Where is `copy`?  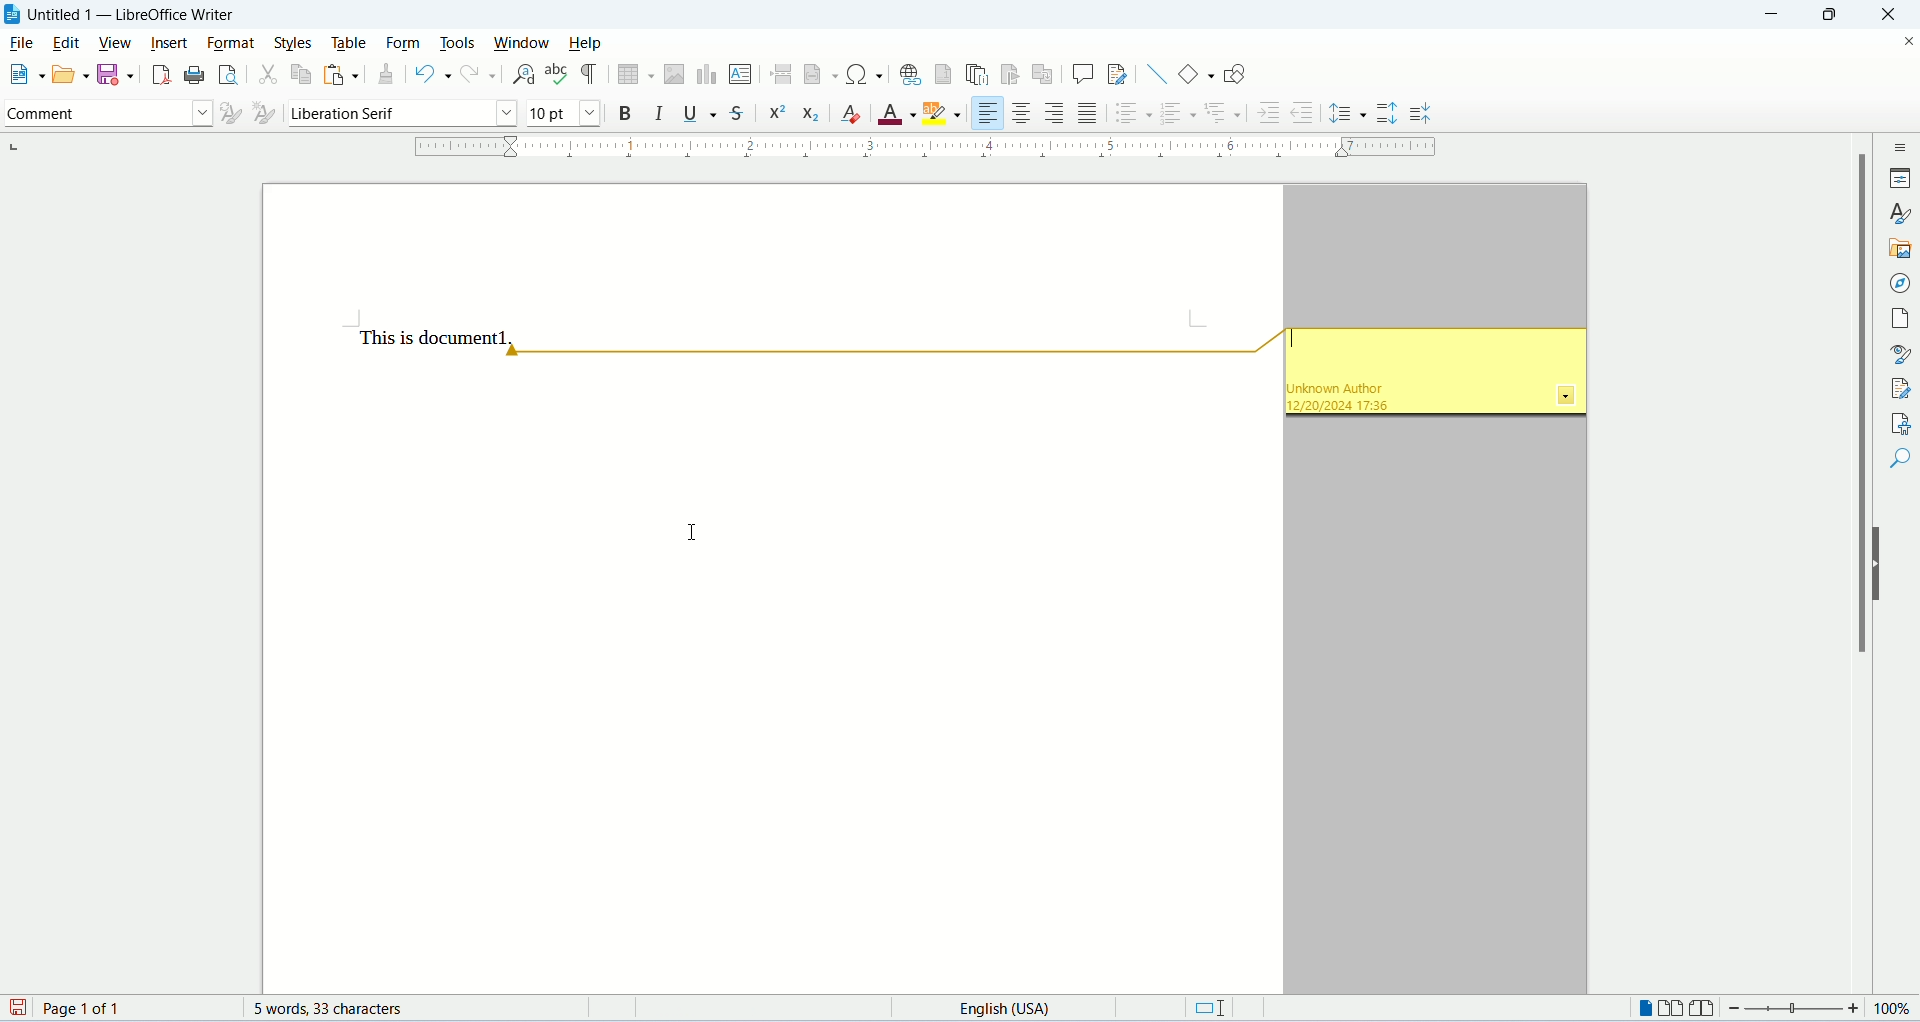
copy is located at coordinates (300, 78).